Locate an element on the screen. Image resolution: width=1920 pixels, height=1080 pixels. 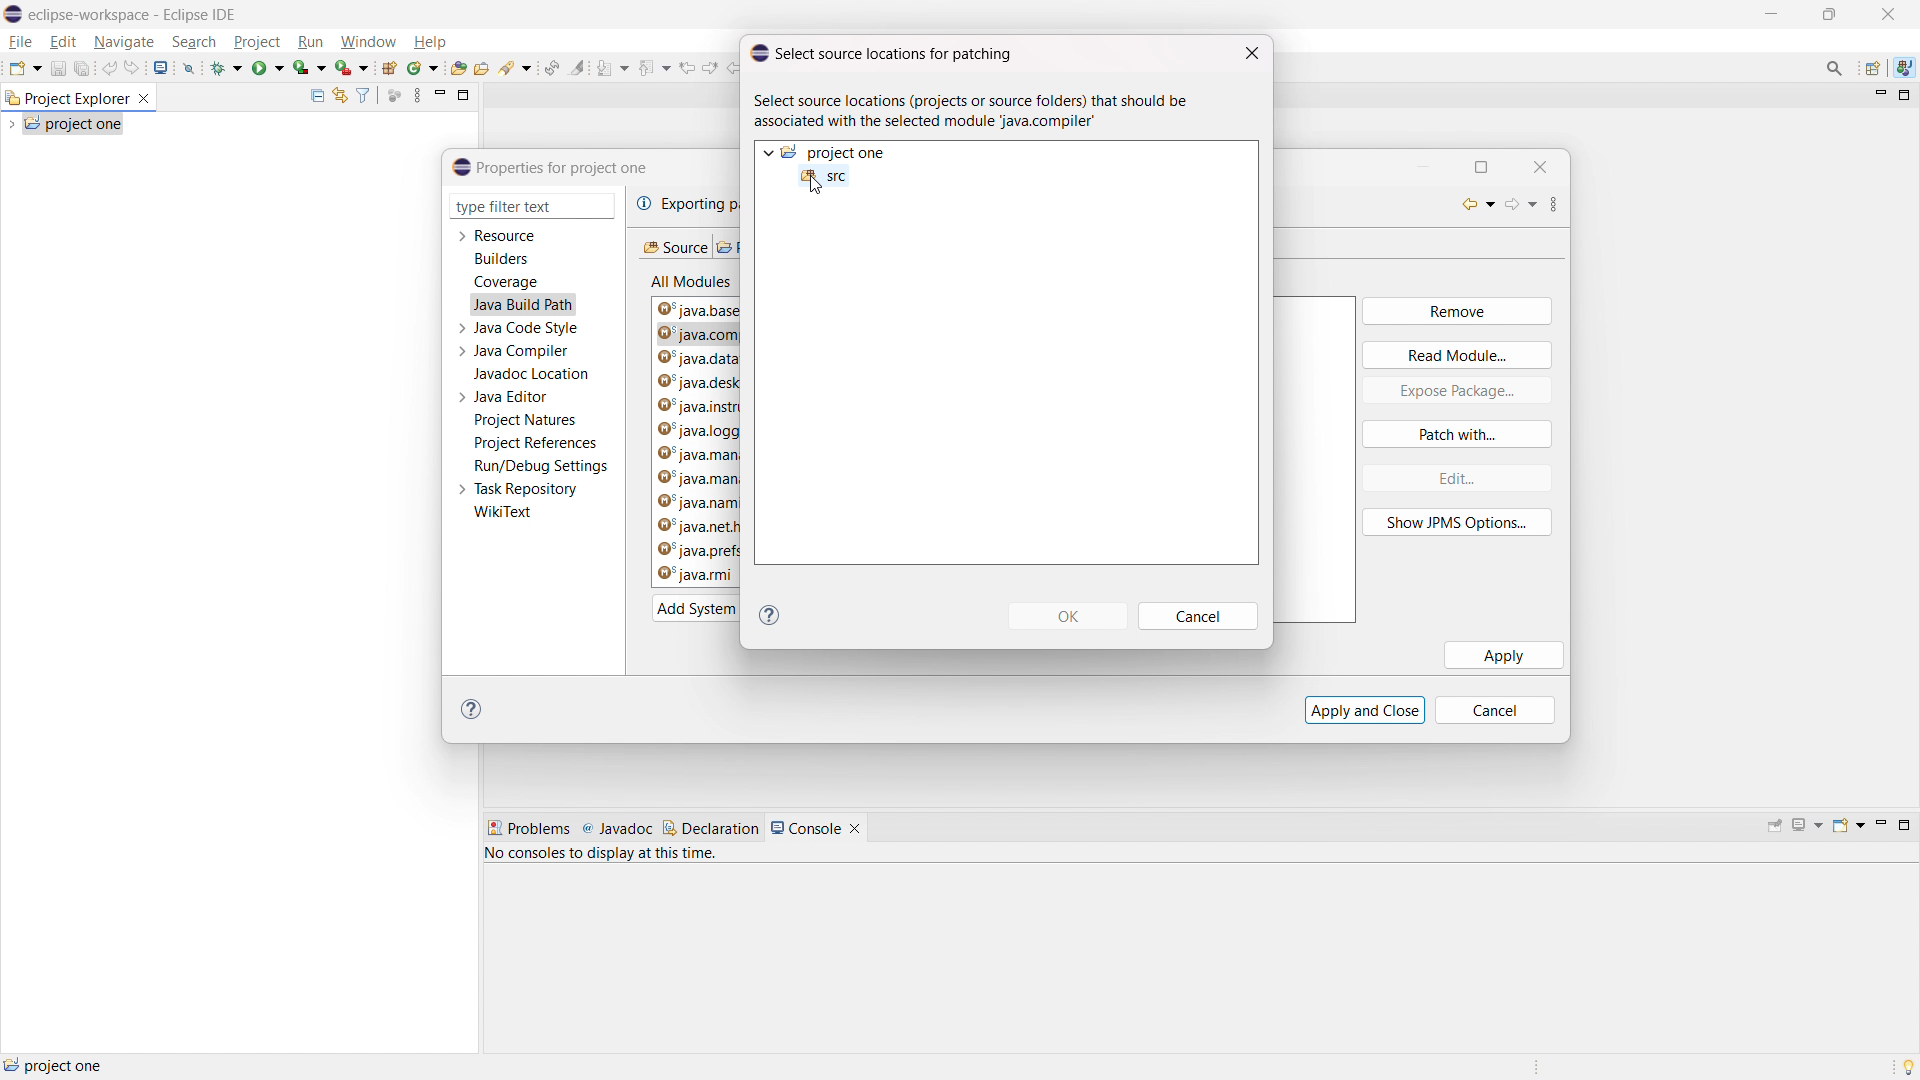
type filter text is located at coordinates (519, 207).